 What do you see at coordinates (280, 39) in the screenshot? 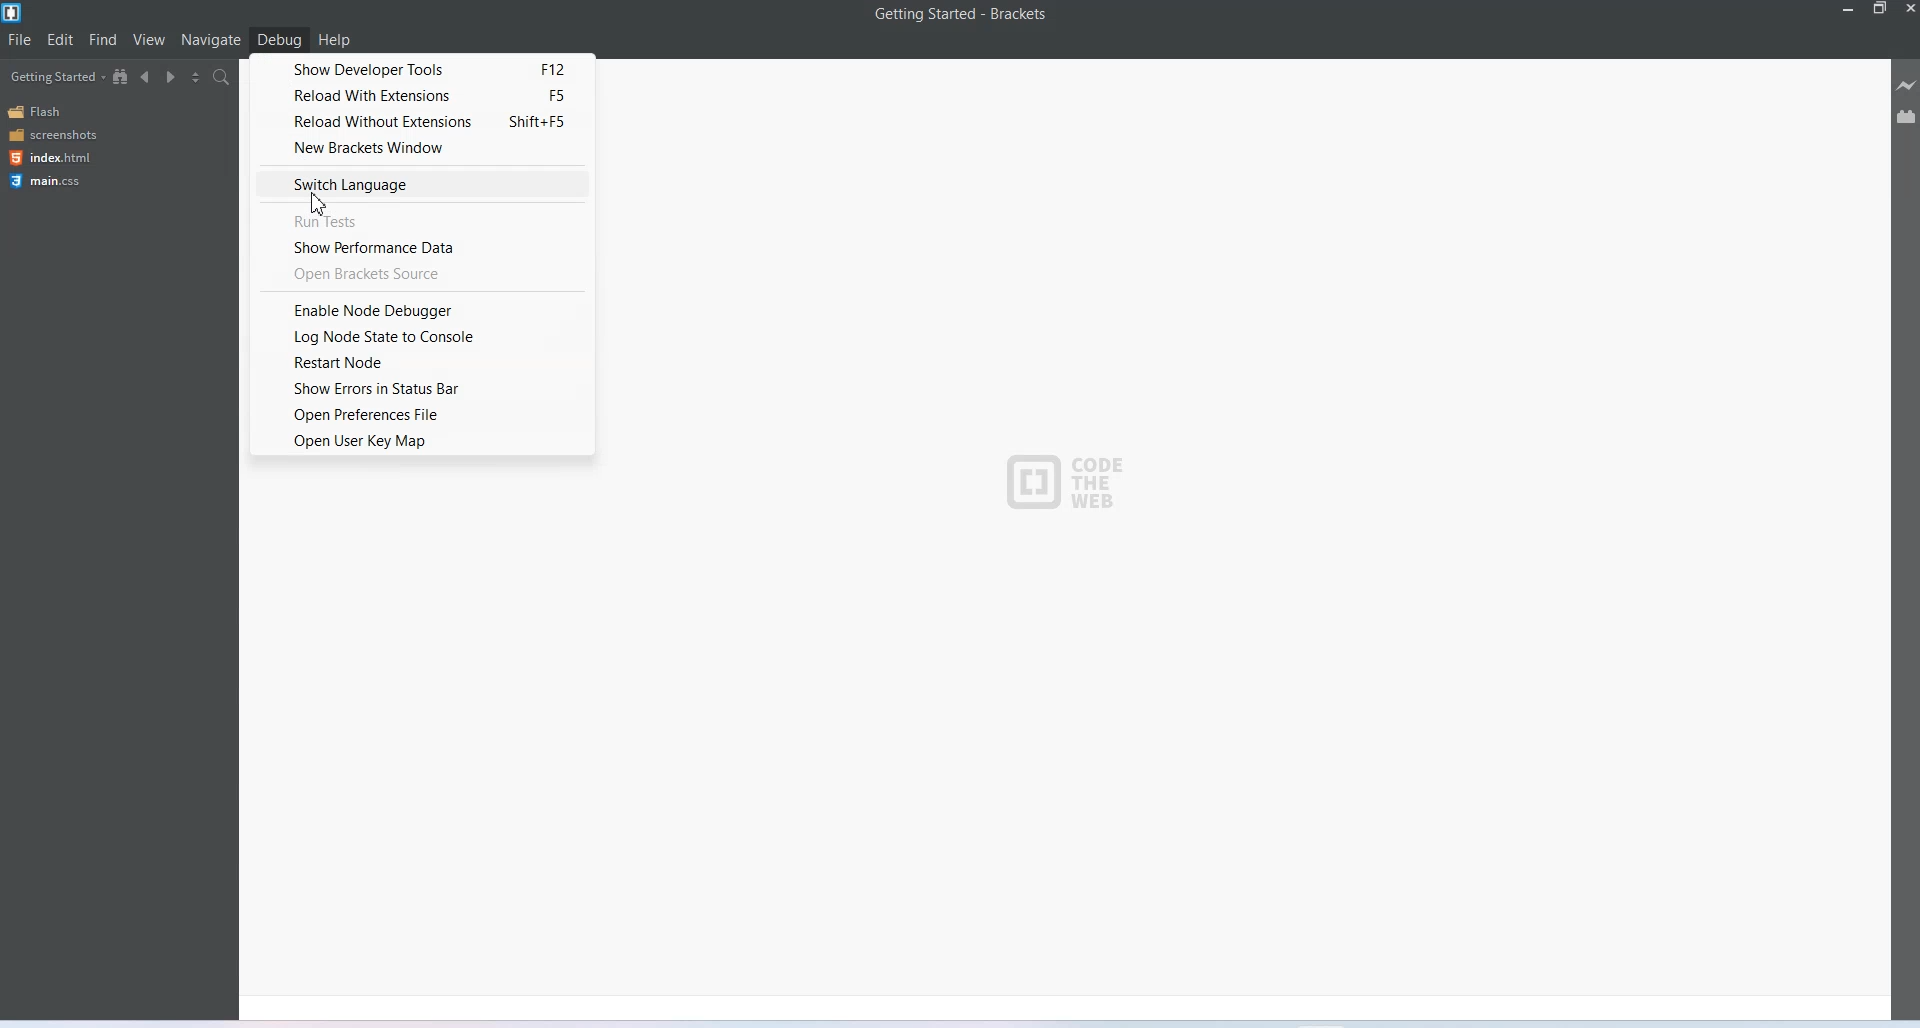
I see `Debug` at bounding box center [280, 39].